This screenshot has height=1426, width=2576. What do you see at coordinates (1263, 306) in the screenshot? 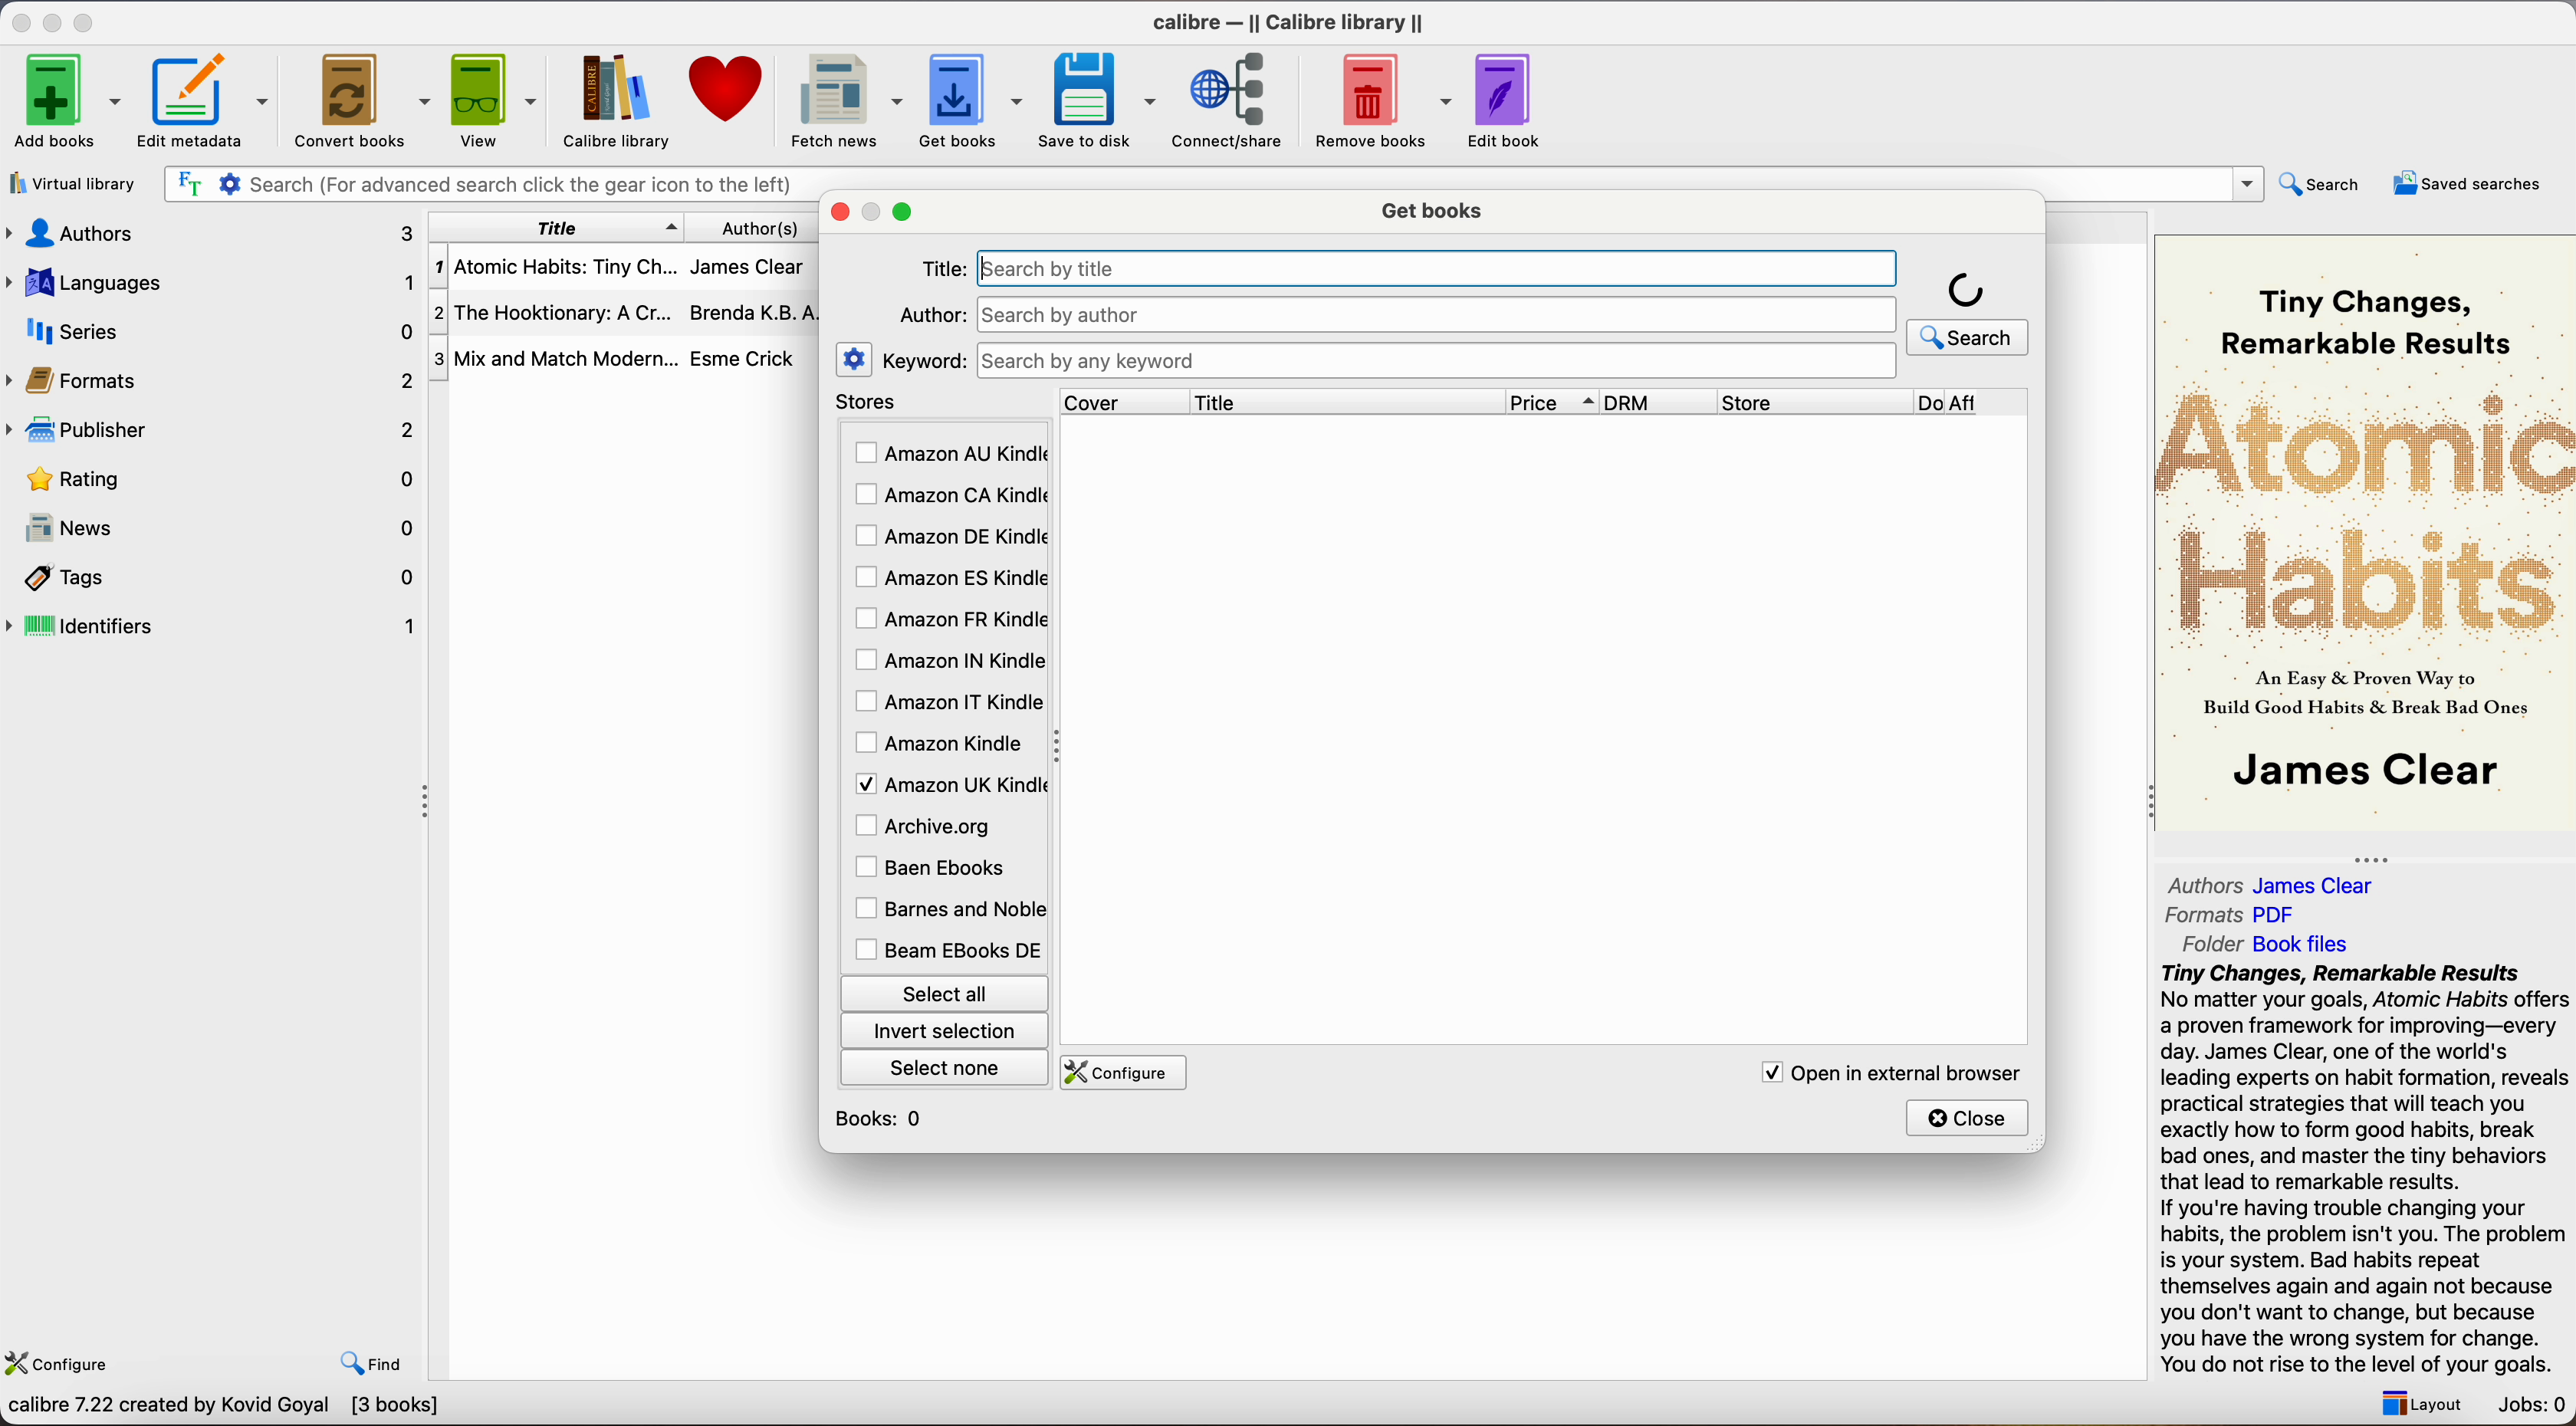
I see `cursor` at bounding box center [1263, 306].